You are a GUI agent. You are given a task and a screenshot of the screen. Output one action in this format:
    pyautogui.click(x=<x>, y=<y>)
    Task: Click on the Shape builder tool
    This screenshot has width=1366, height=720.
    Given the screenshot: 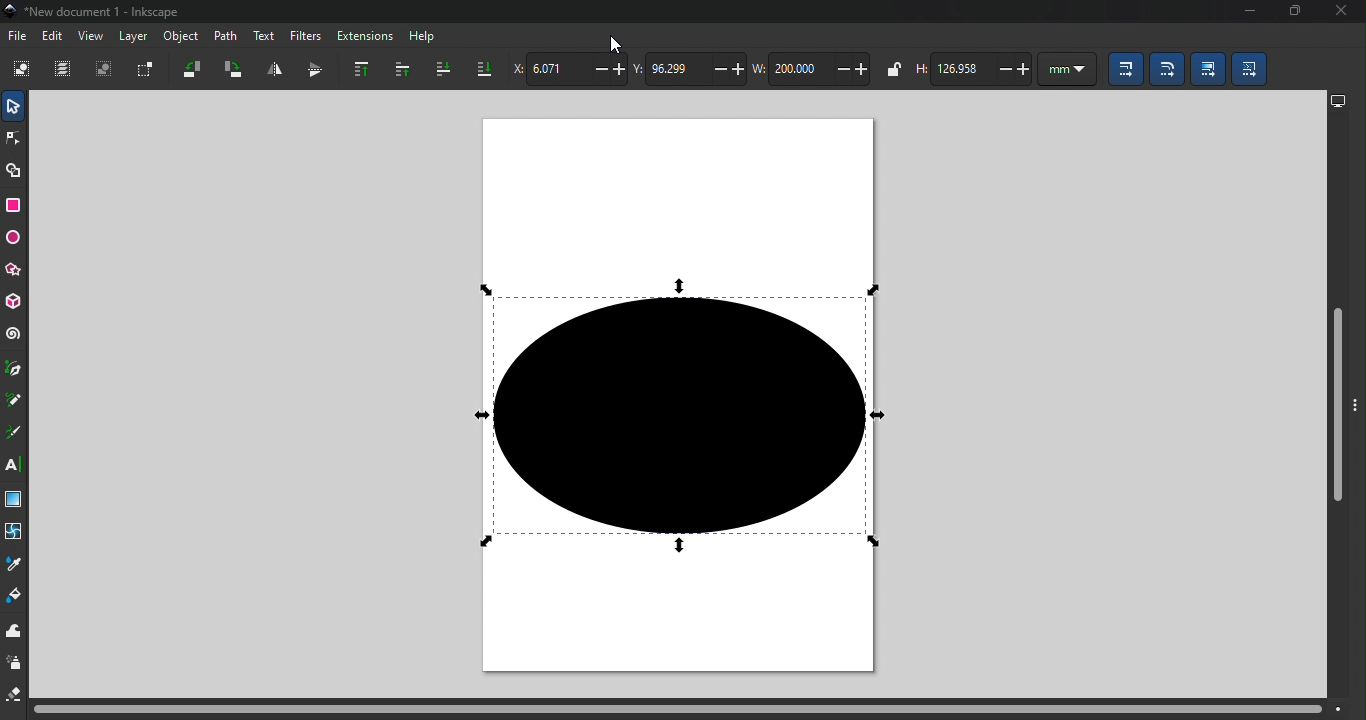 What is the action you would take?
    pyautogui.click(x=14, y=171)
    